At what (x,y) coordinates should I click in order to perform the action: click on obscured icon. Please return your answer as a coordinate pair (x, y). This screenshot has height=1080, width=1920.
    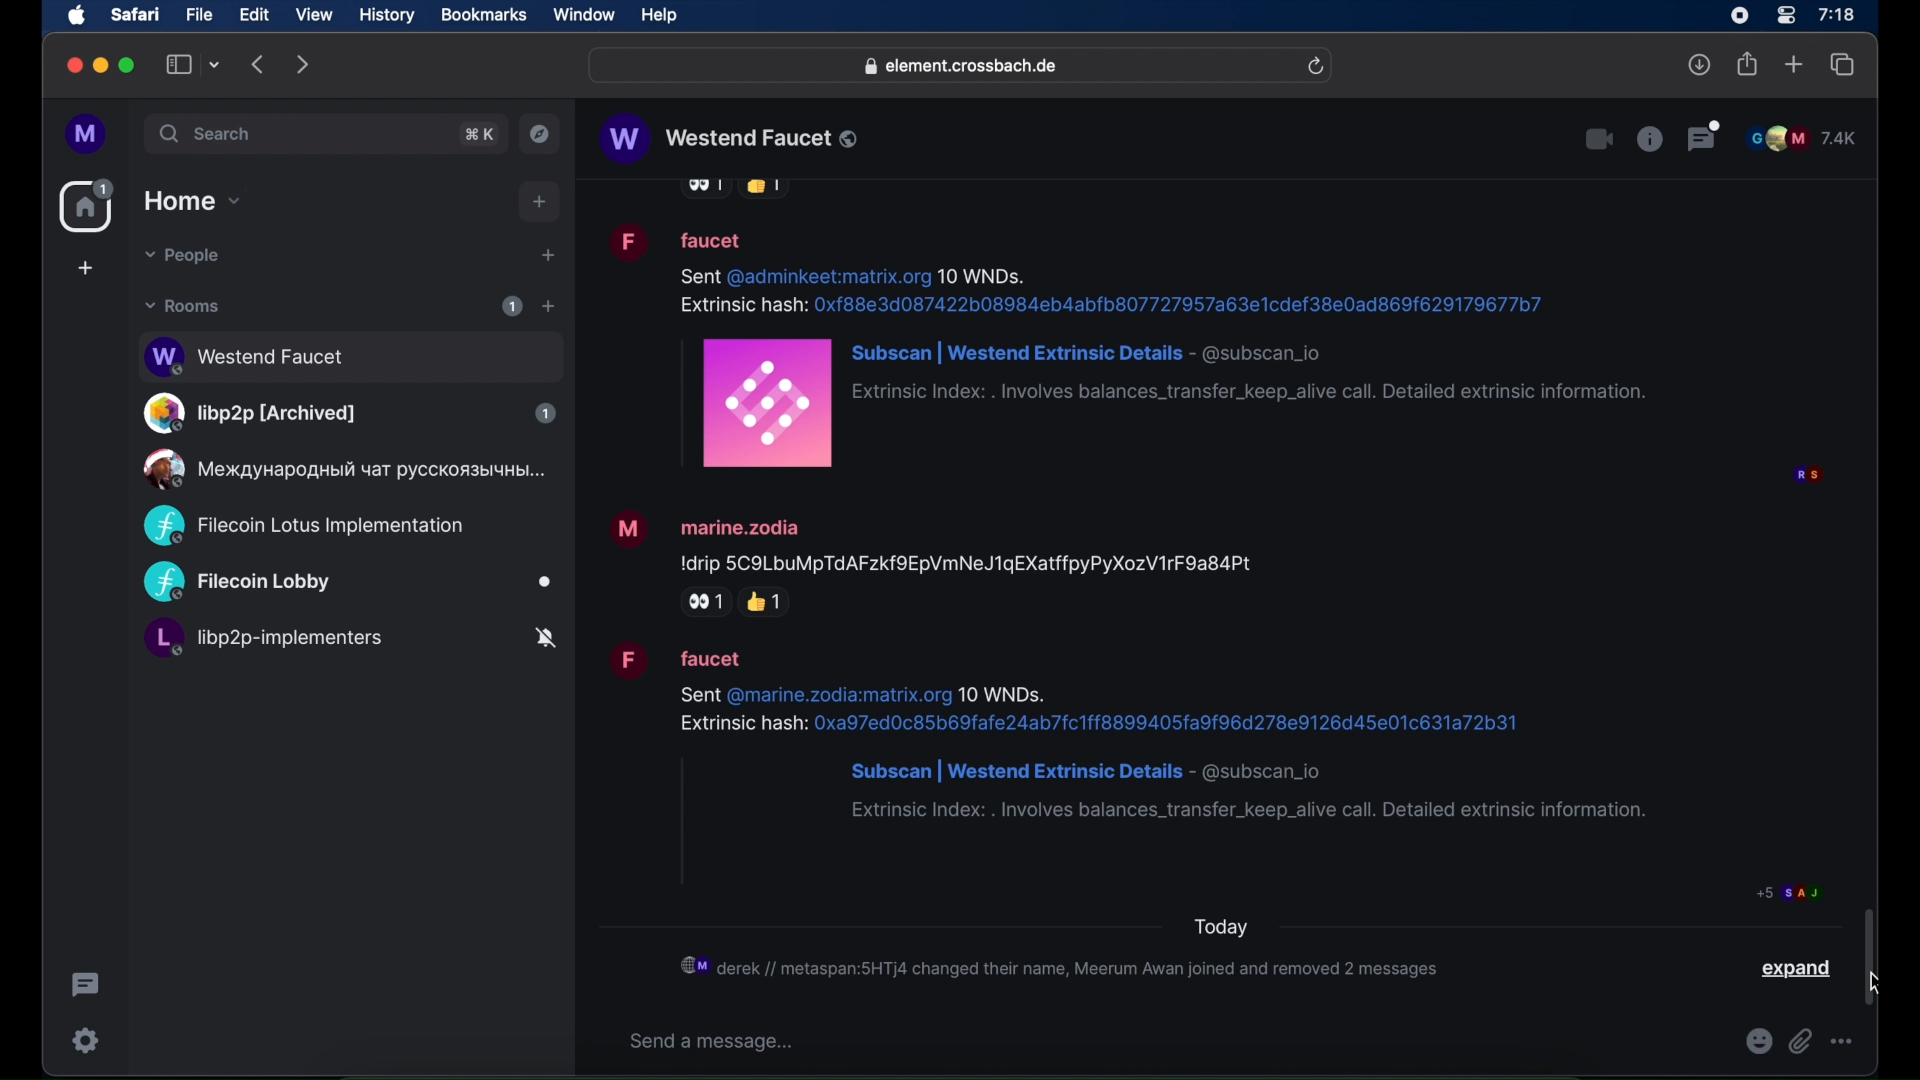
    Looking at the image, I should click on (763, 188).